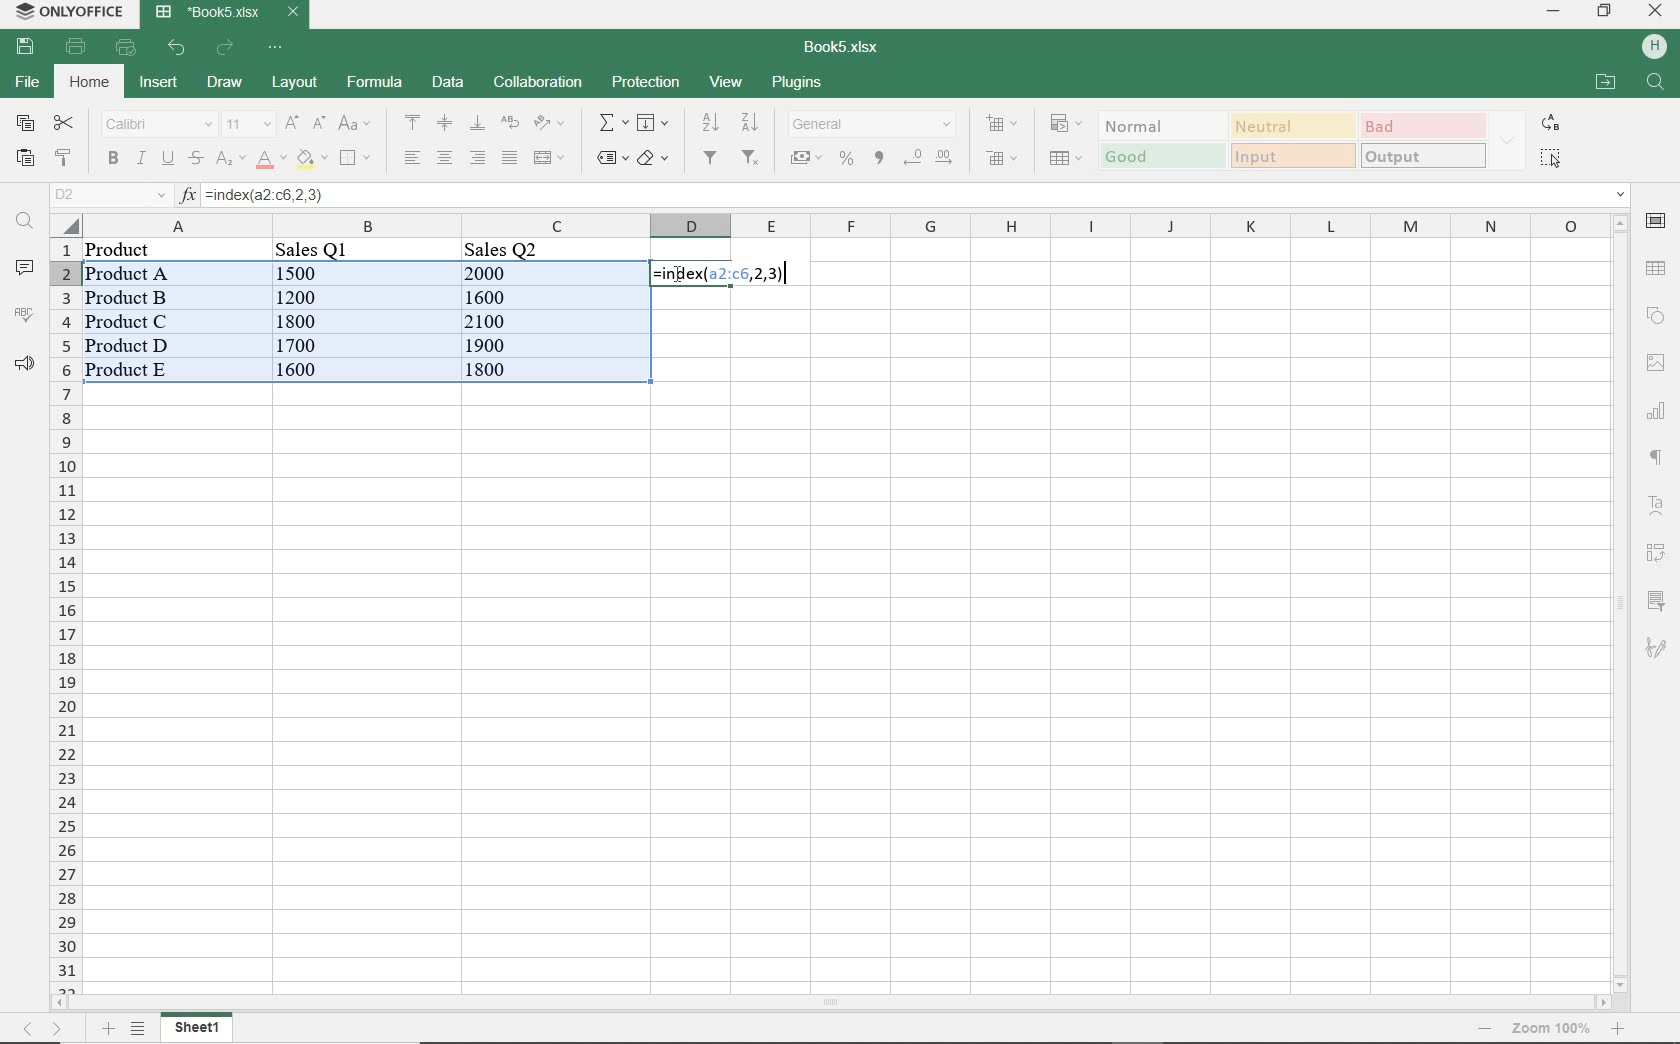 The height and width of the screenshot is (1044, 1680). What do you see at coordinates (806, 157) in the screenshot?
I see `accounting style` at bounding box center [806, 157].